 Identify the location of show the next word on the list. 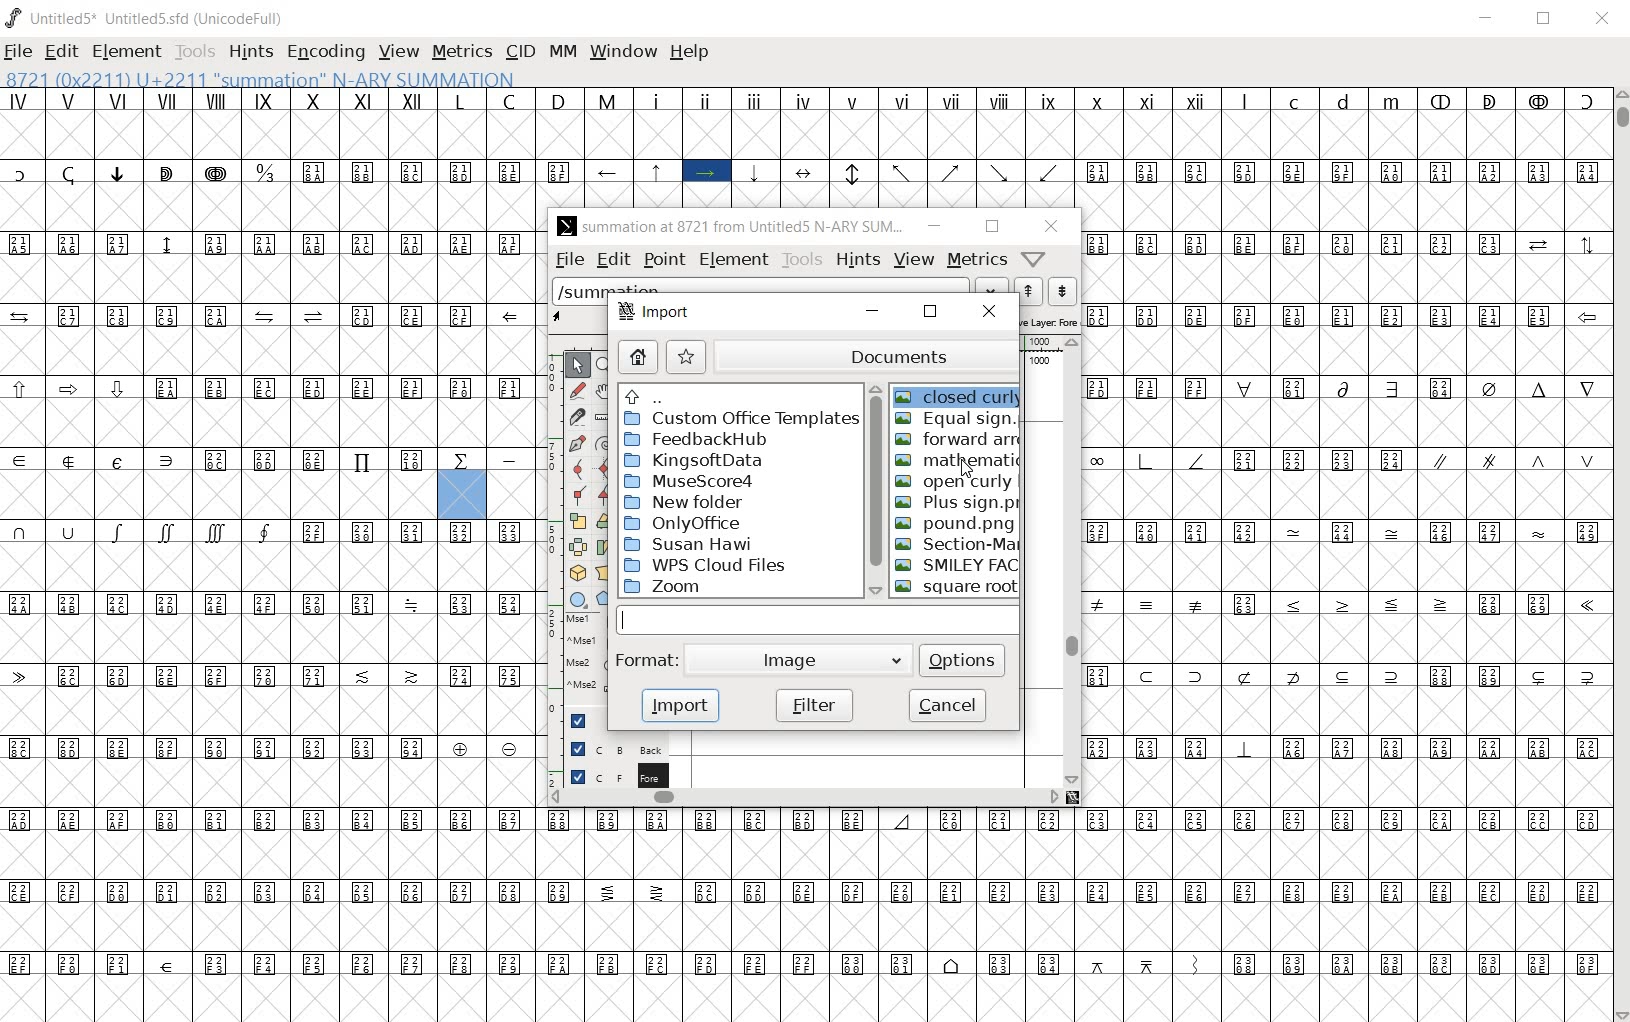
(1030, 291).